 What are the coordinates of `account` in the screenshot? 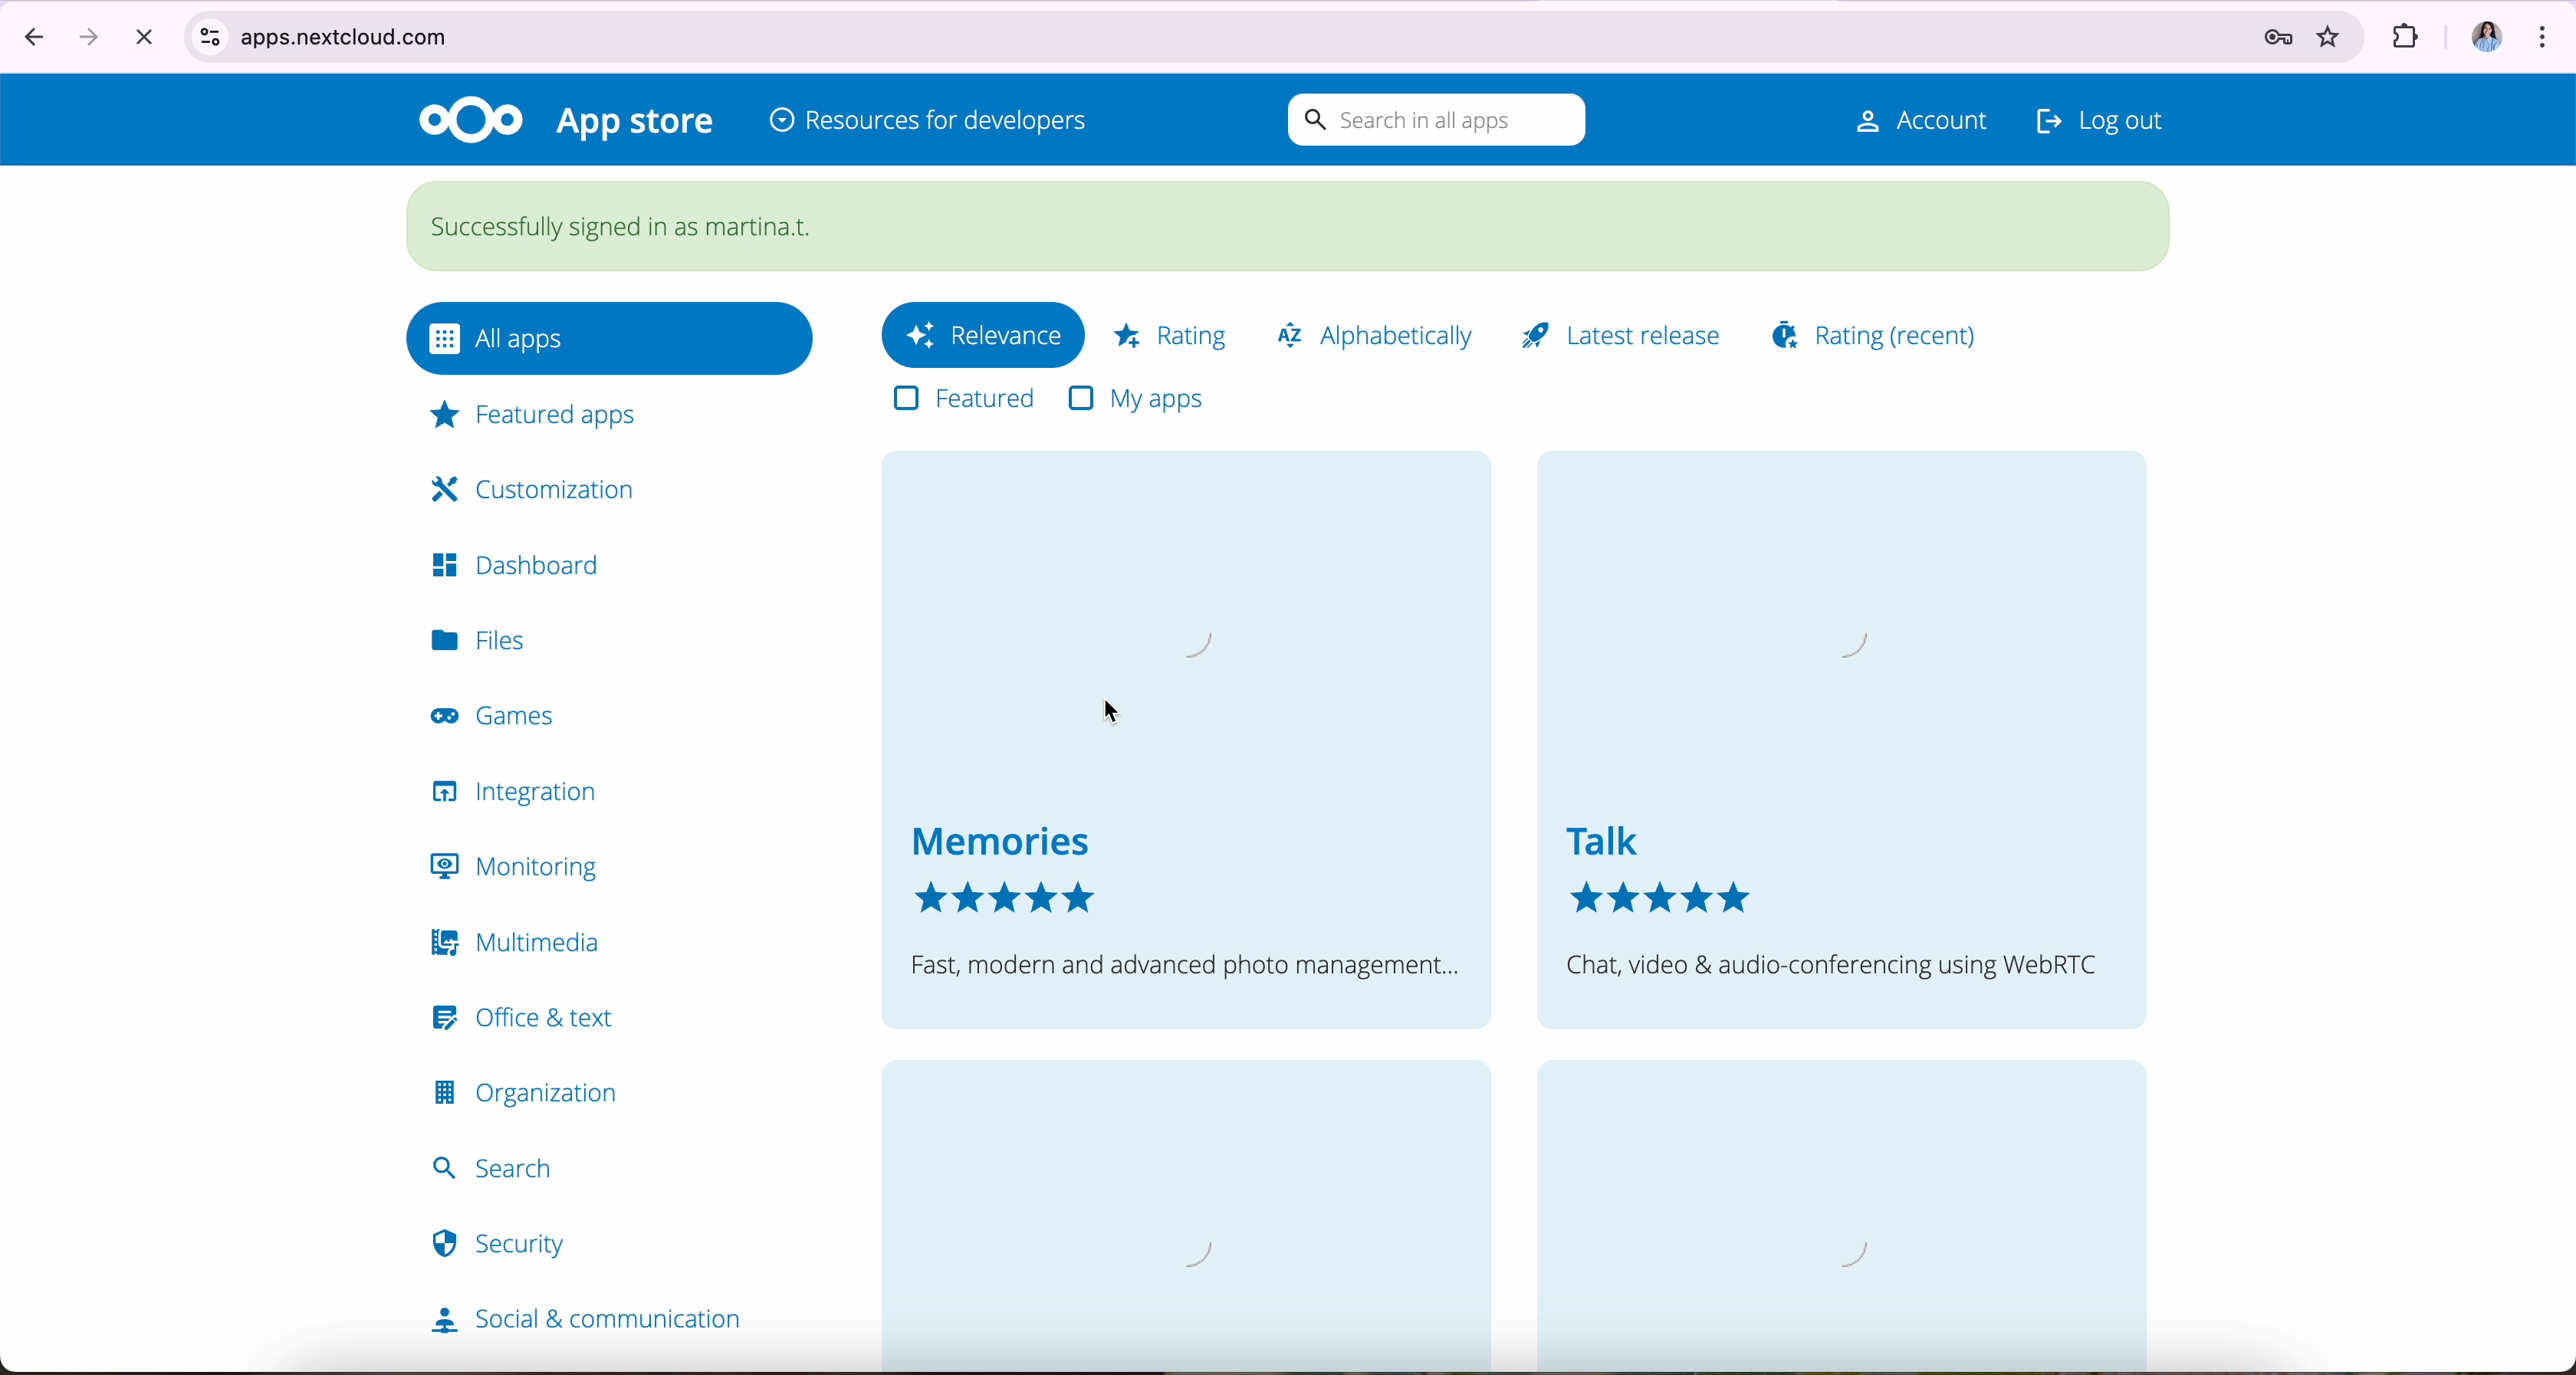 It's located at (1904, 120).